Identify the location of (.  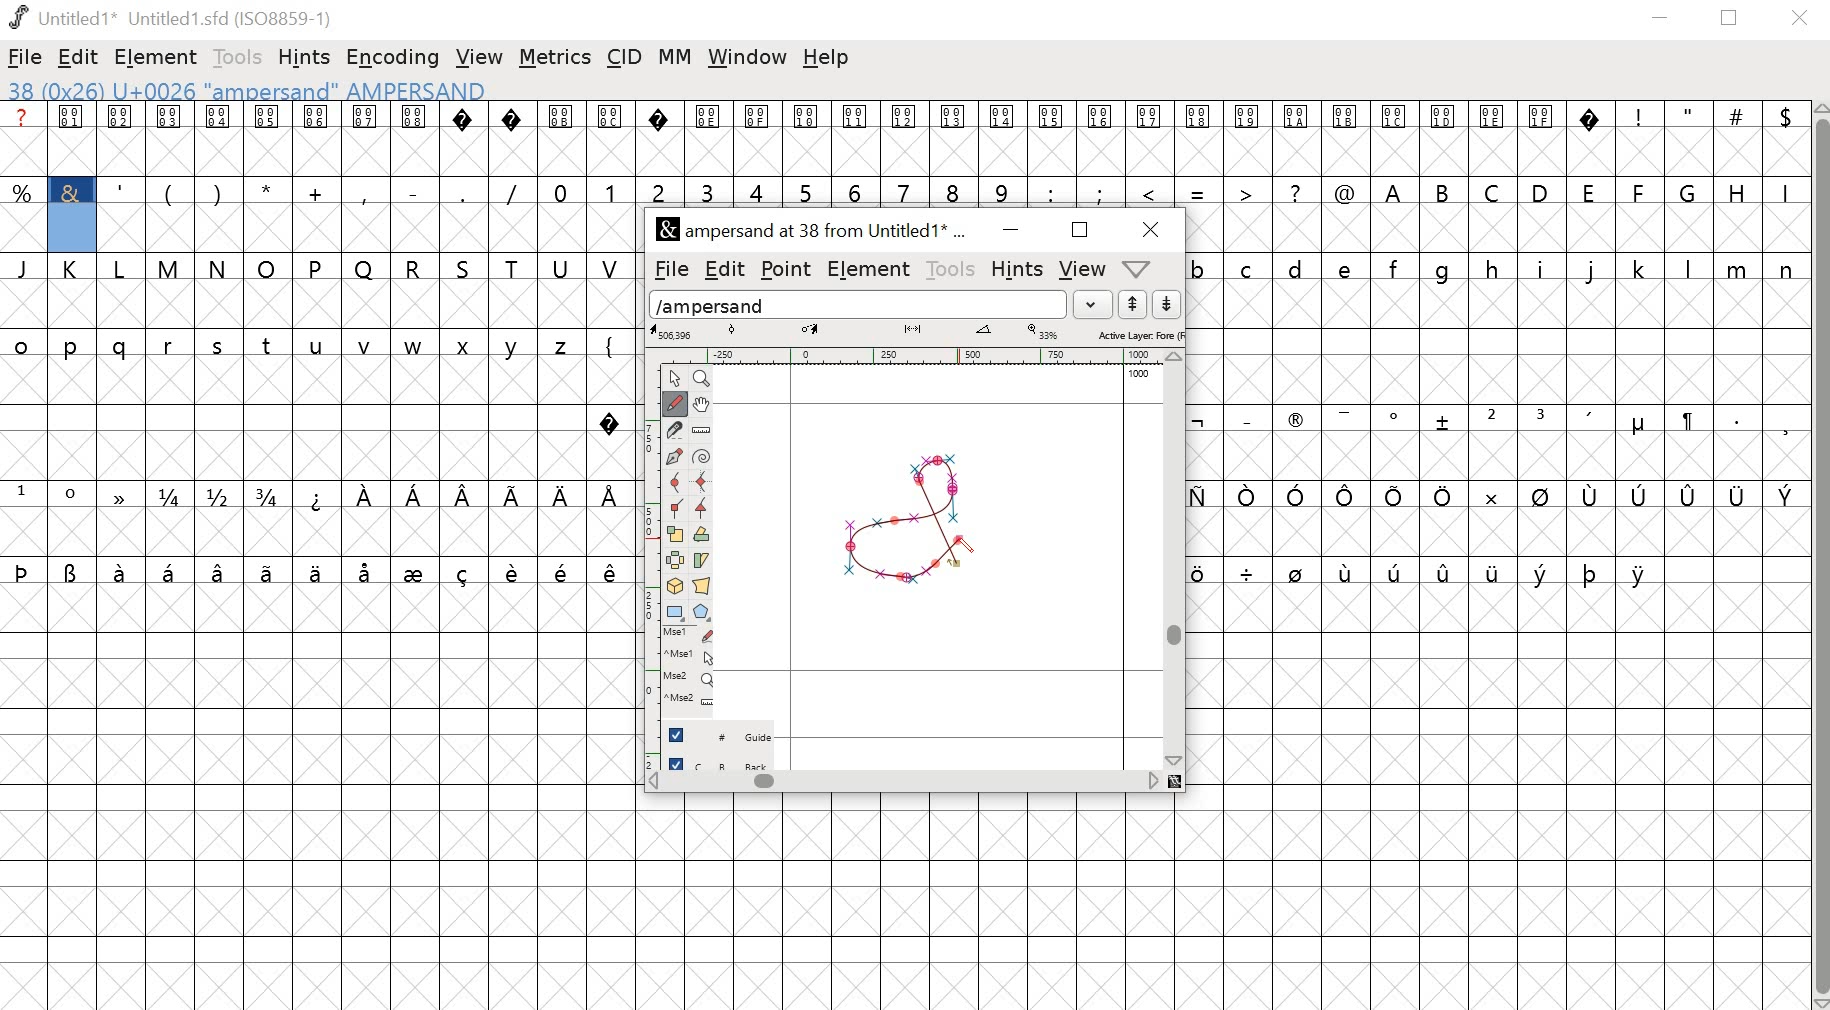
(167, 193).